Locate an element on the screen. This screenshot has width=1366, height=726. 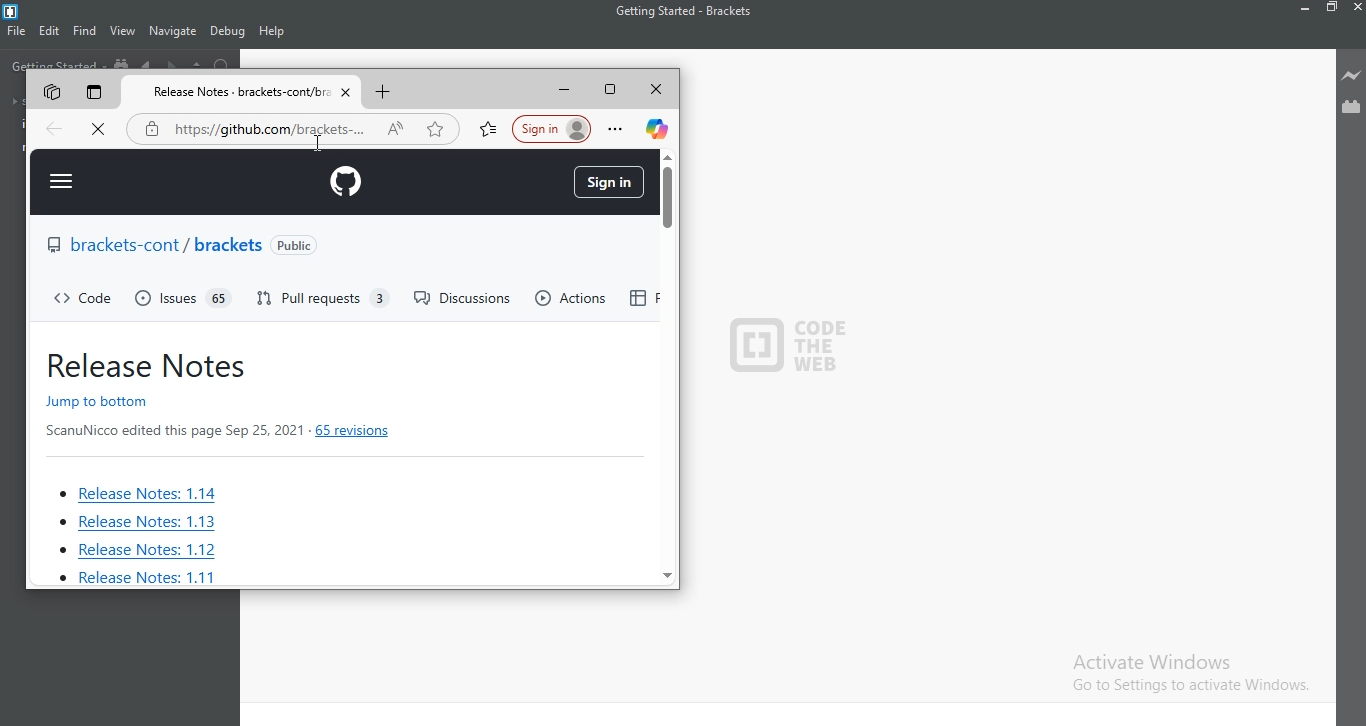
View is located at coordinates (124, 30).